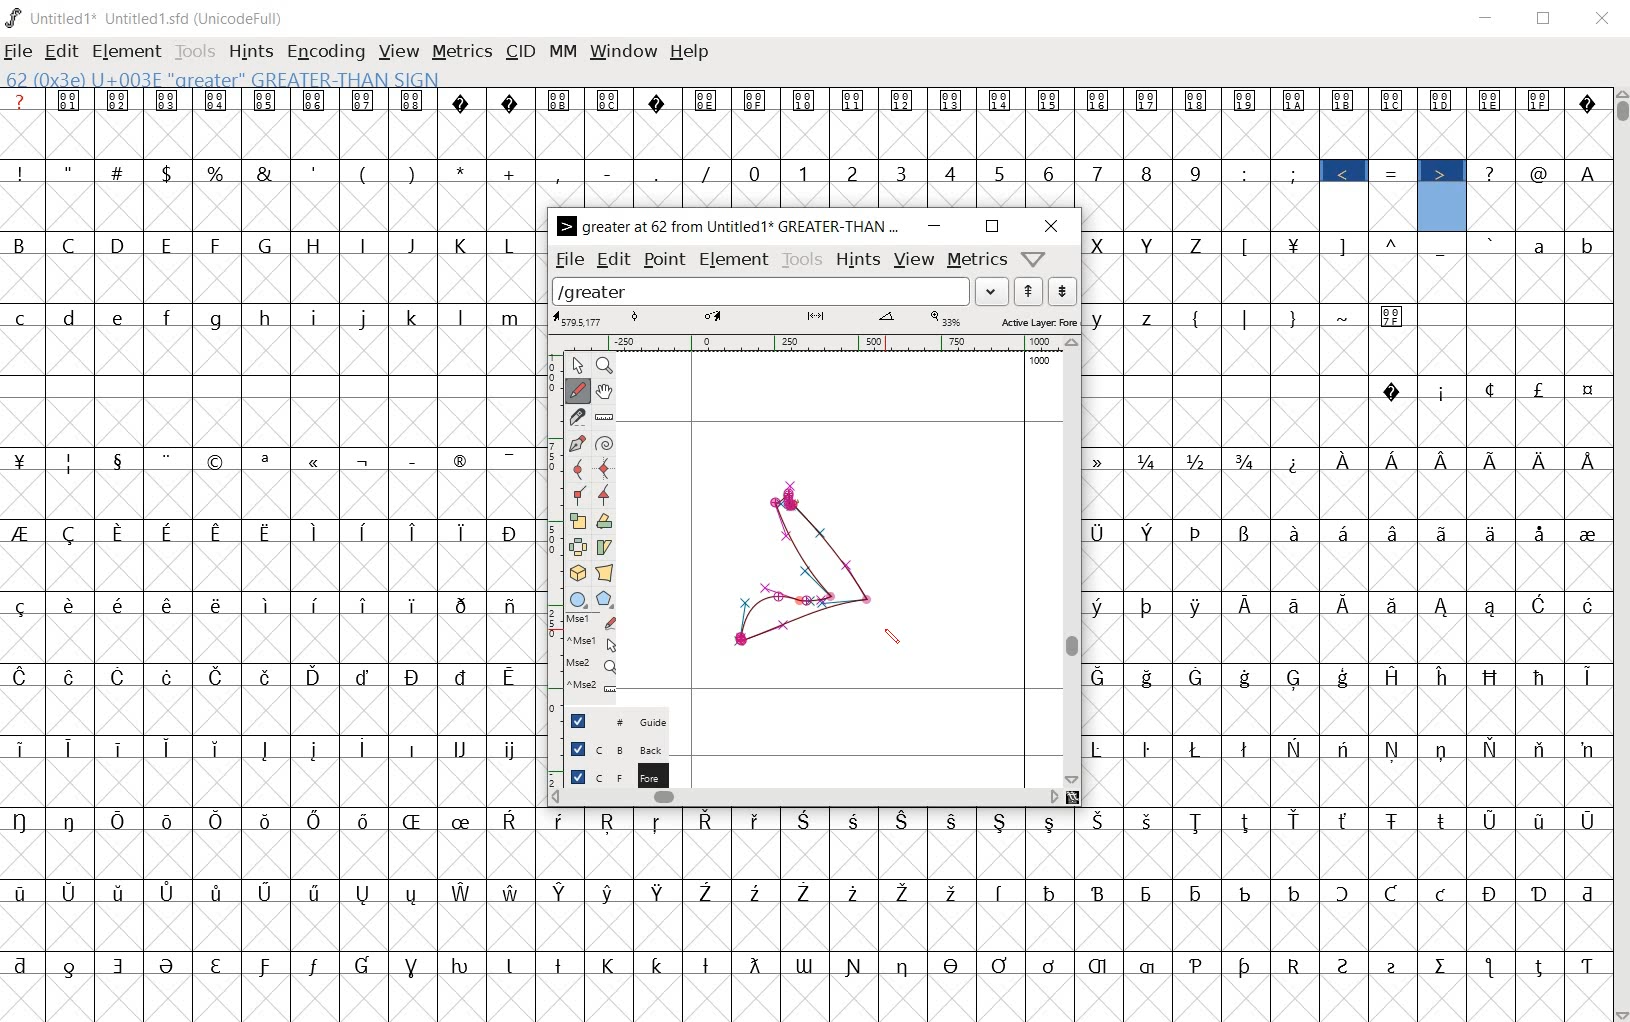  I want to click on metrics, so click(464, 53).